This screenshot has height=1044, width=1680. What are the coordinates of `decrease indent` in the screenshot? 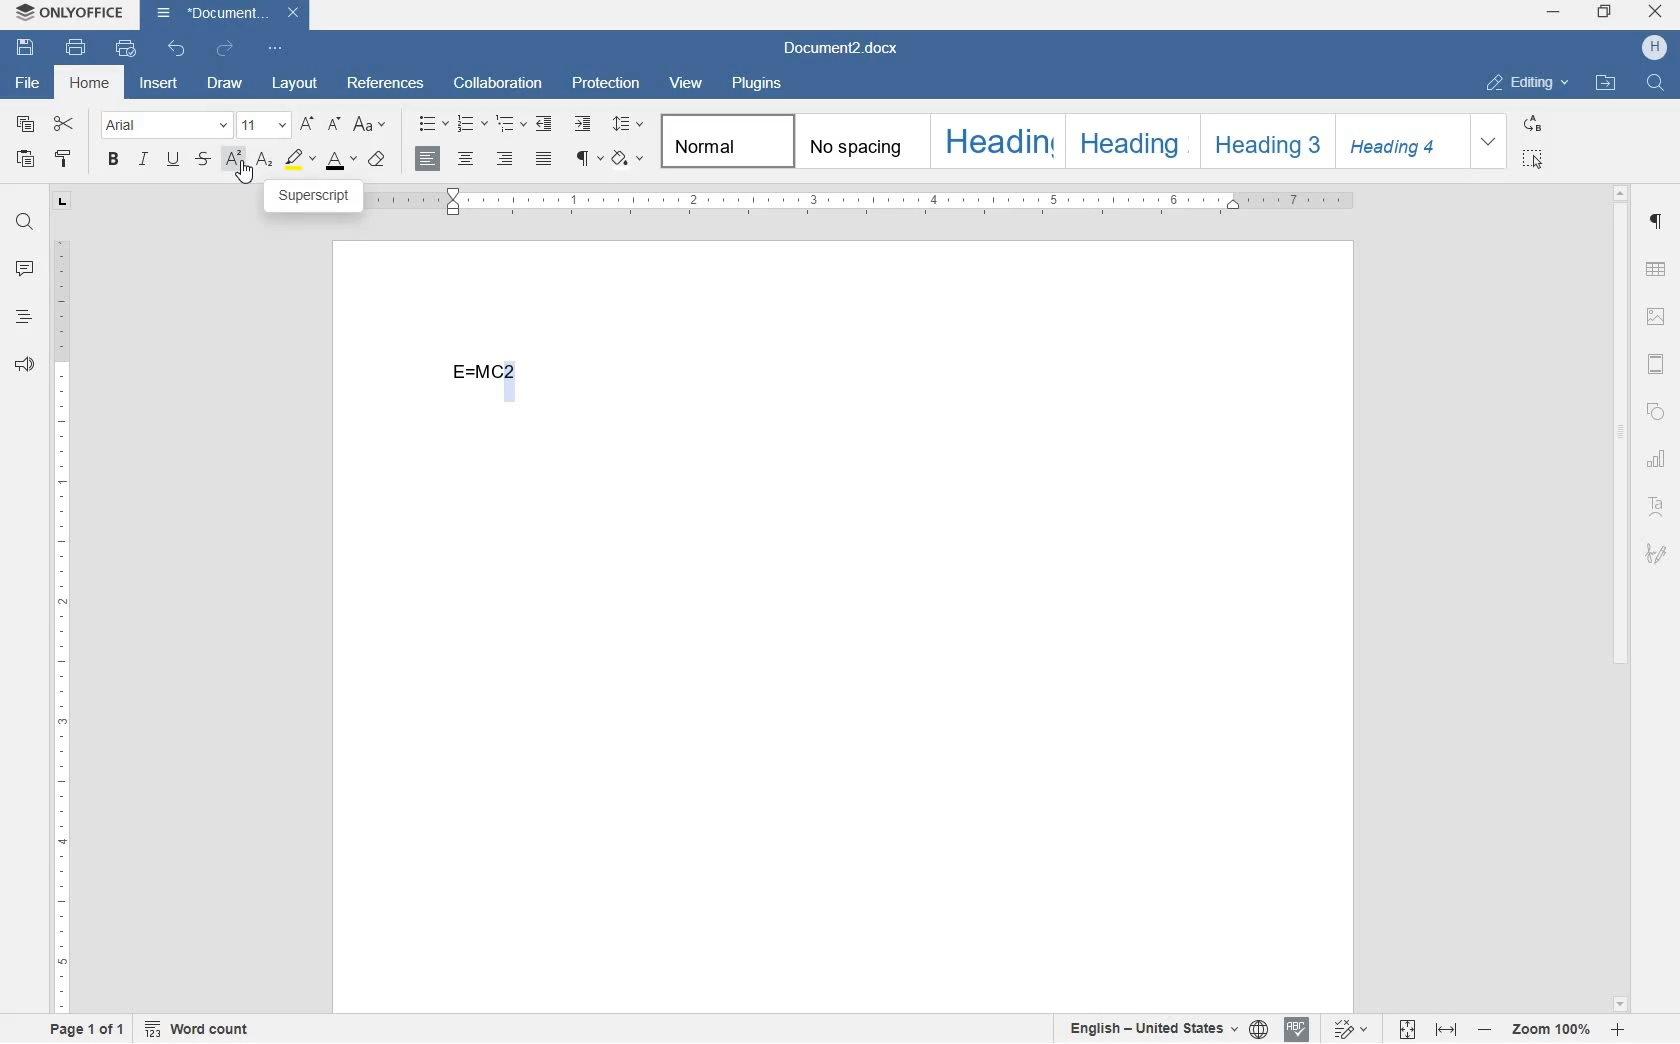 It's located at (546, 125).